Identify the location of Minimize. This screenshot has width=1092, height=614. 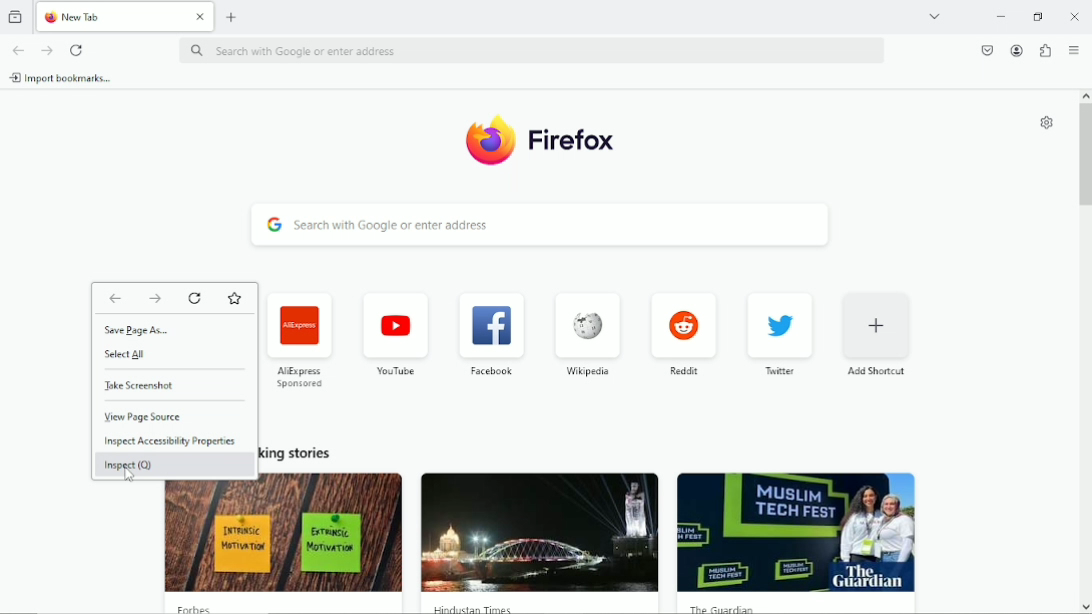
(999, 15).